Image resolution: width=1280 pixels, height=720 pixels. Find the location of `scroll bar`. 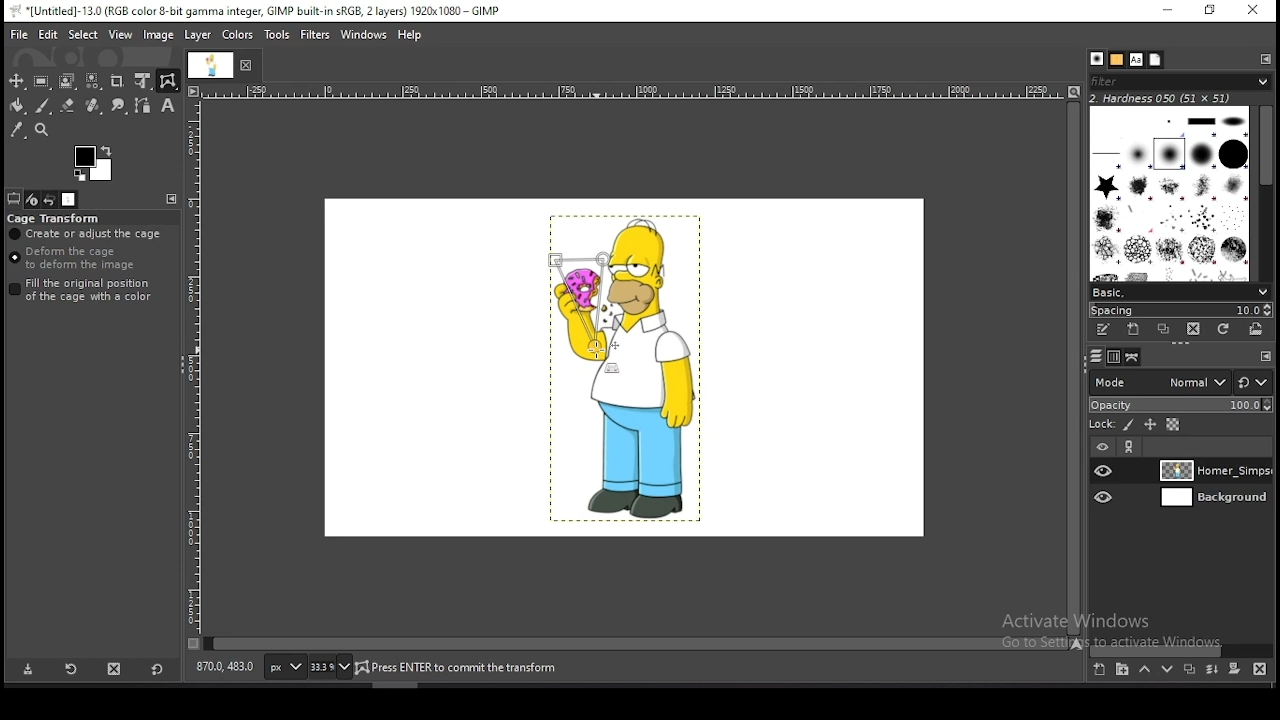

scroll bar is located at coordinates (1264, 190).